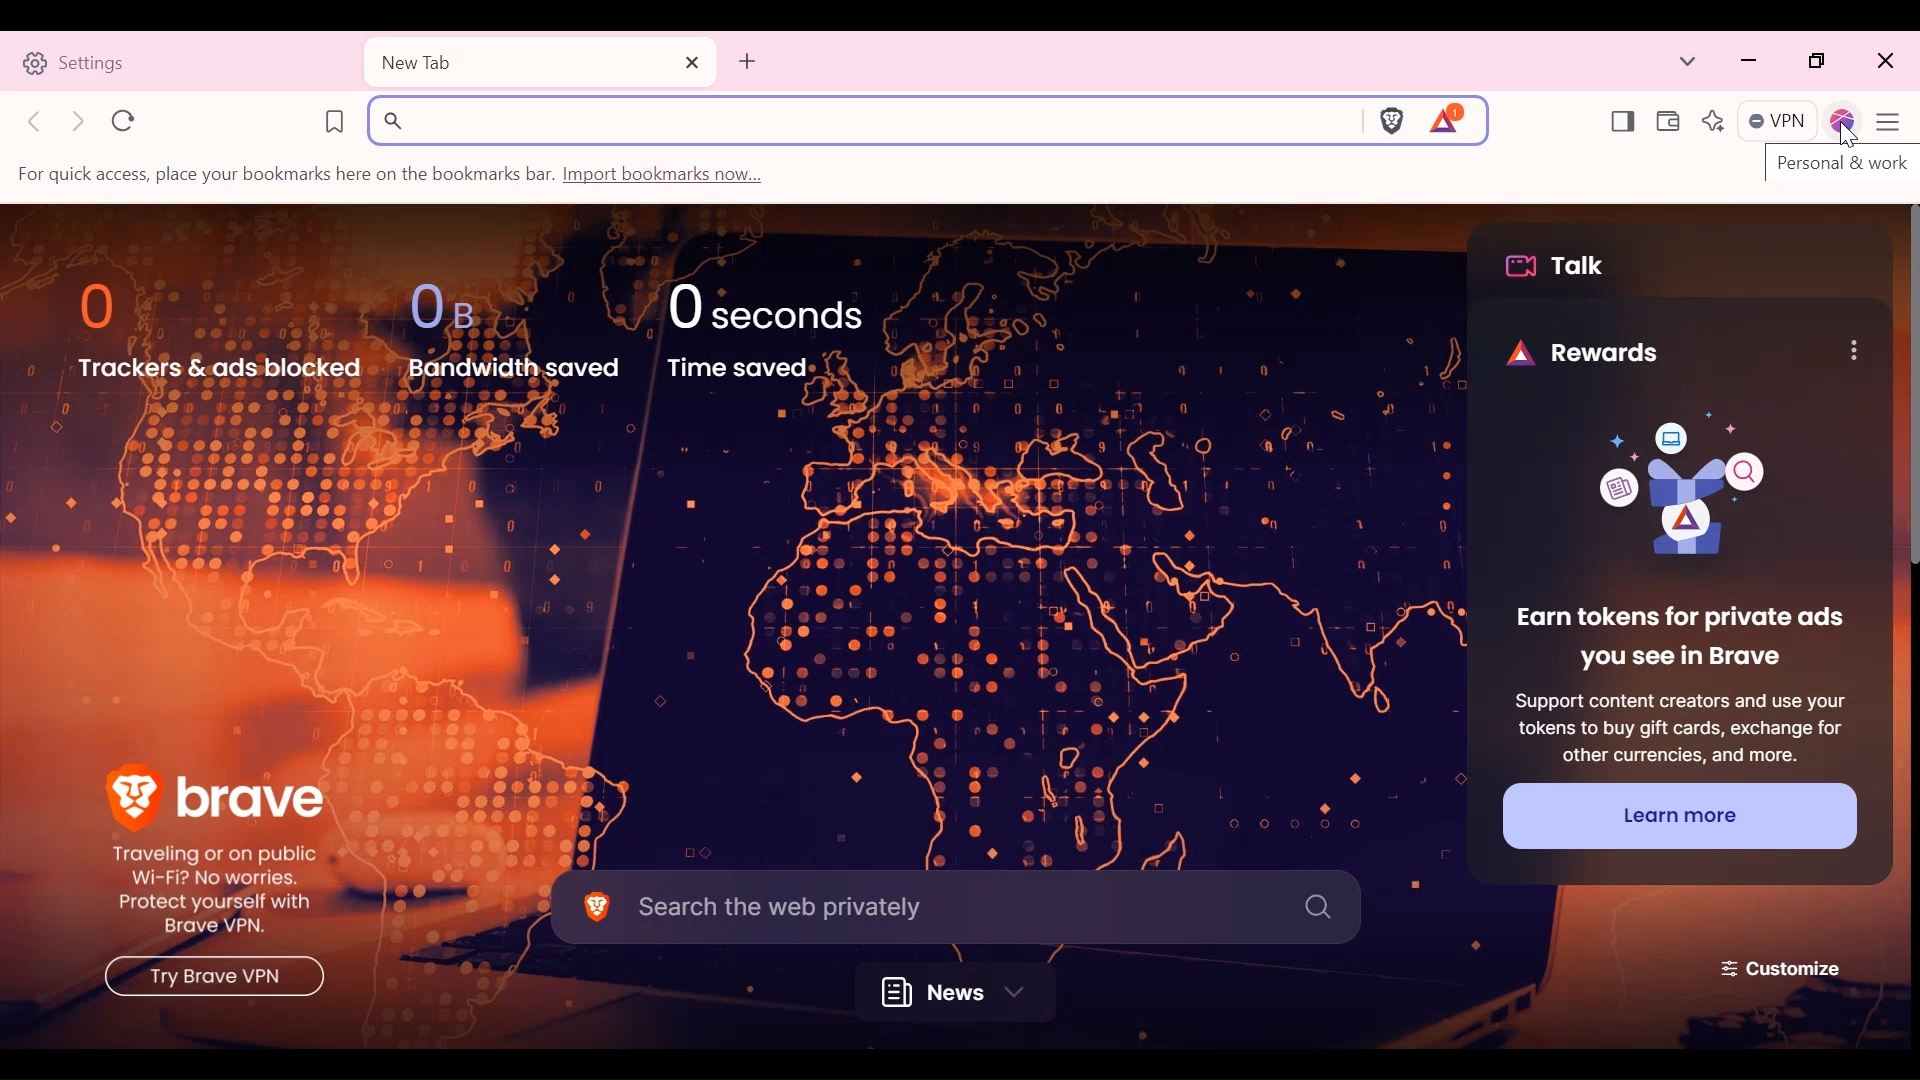  Describe the element at coordinates (1449, 119) in the screenshot. I see `Tokens` at that location.